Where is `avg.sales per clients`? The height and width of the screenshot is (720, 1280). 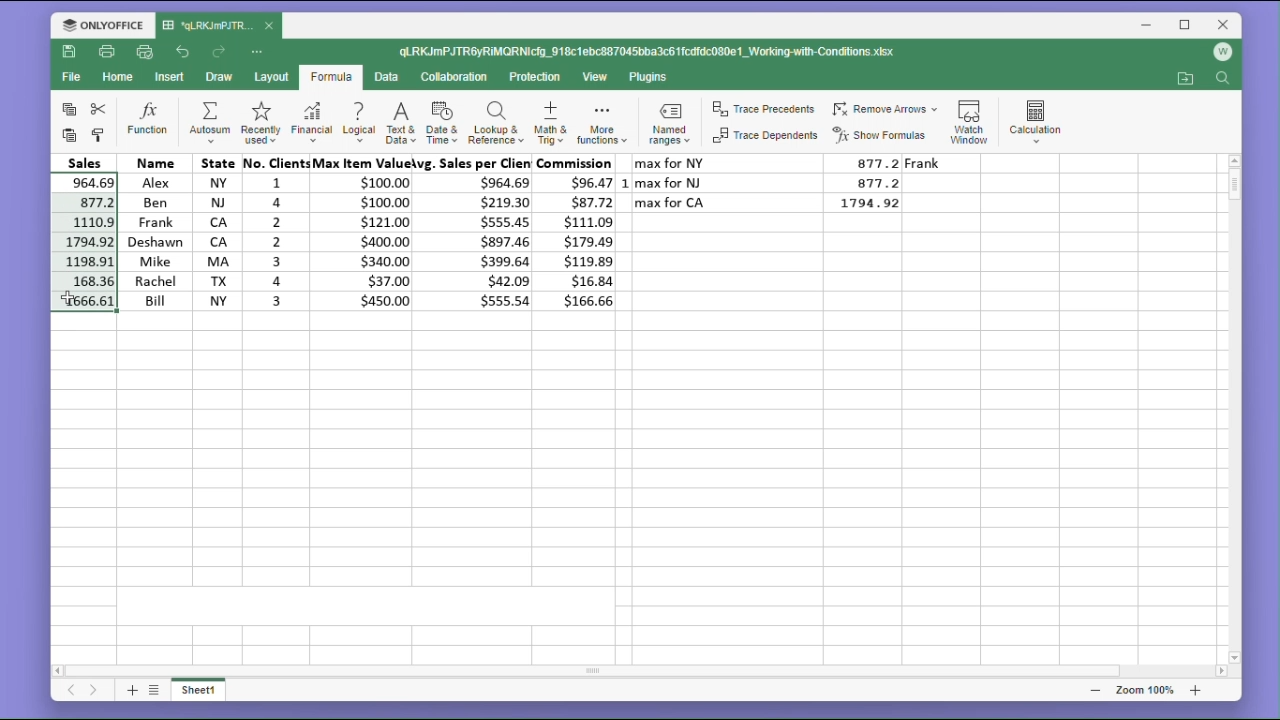
avg.sales per clients is located at coordinates (477, 235).